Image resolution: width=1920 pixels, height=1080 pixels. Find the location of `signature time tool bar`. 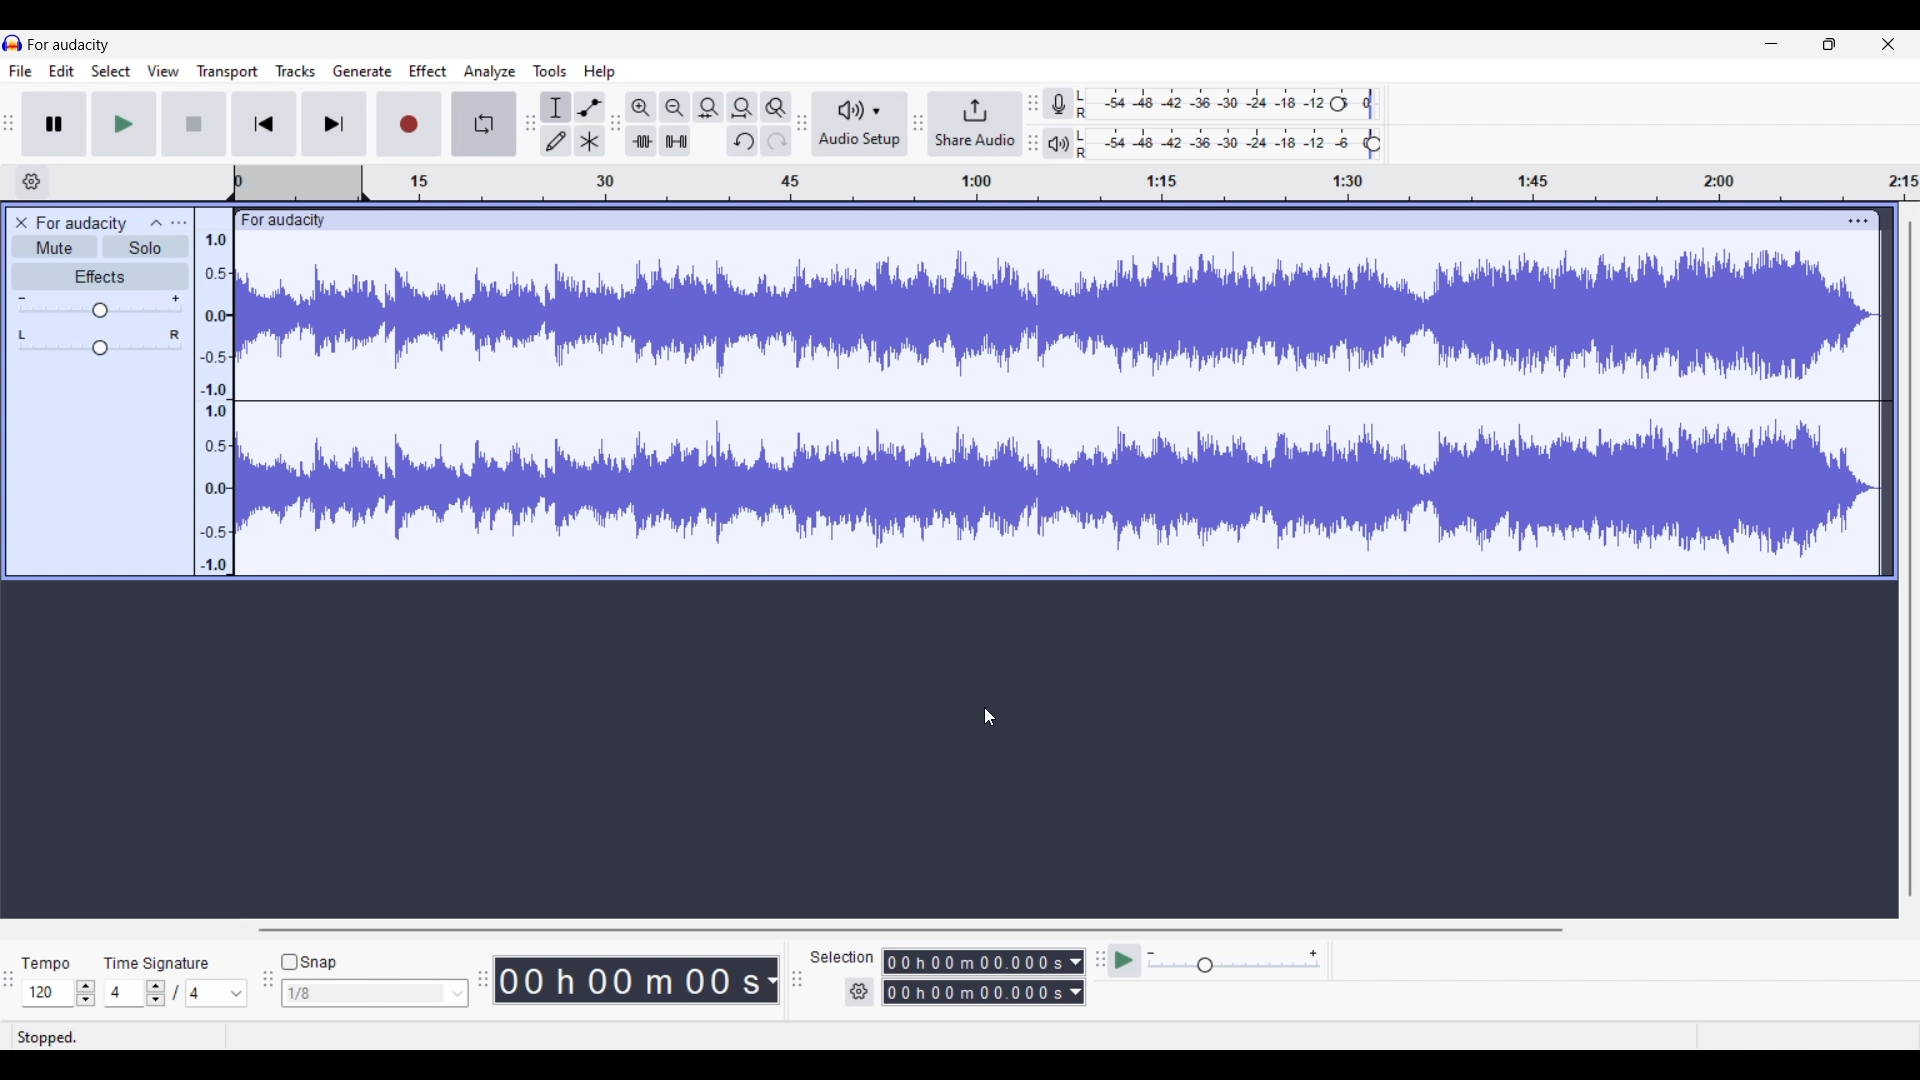

signature time tool bar is located at coordinates (12, 989).